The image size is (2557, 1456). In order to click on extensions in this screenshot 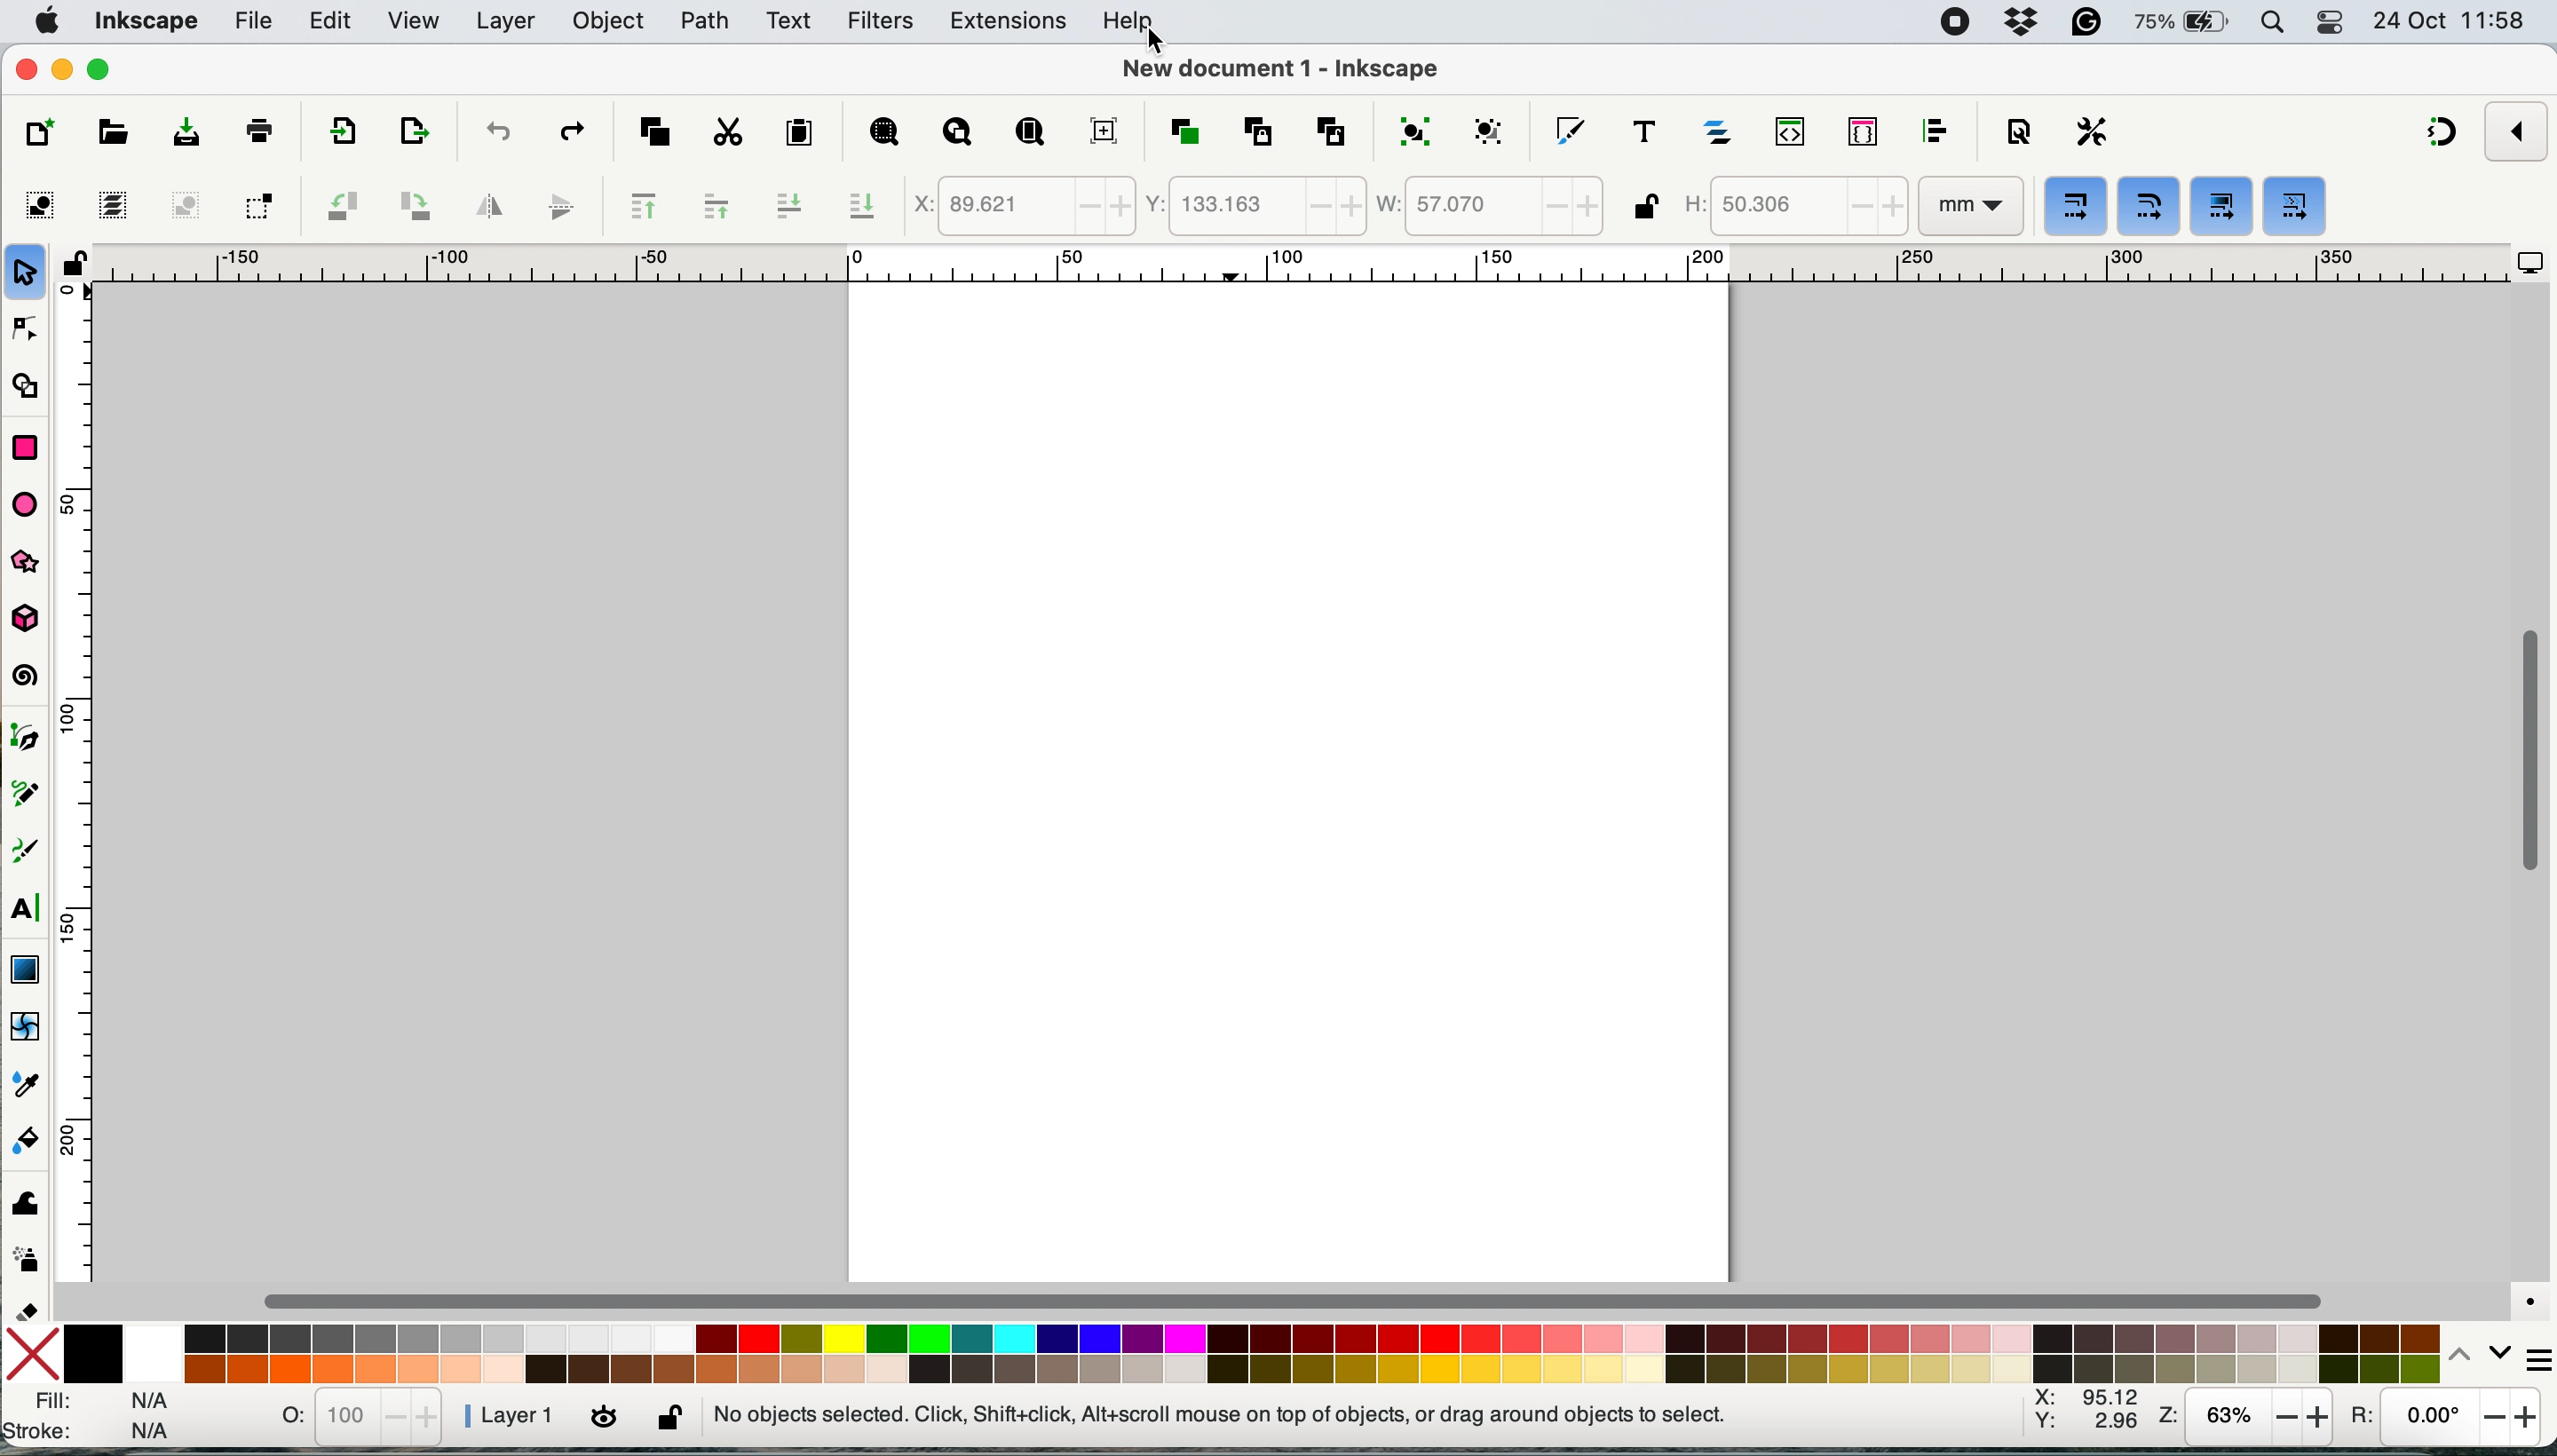, I will do `click(1008, 20)`.